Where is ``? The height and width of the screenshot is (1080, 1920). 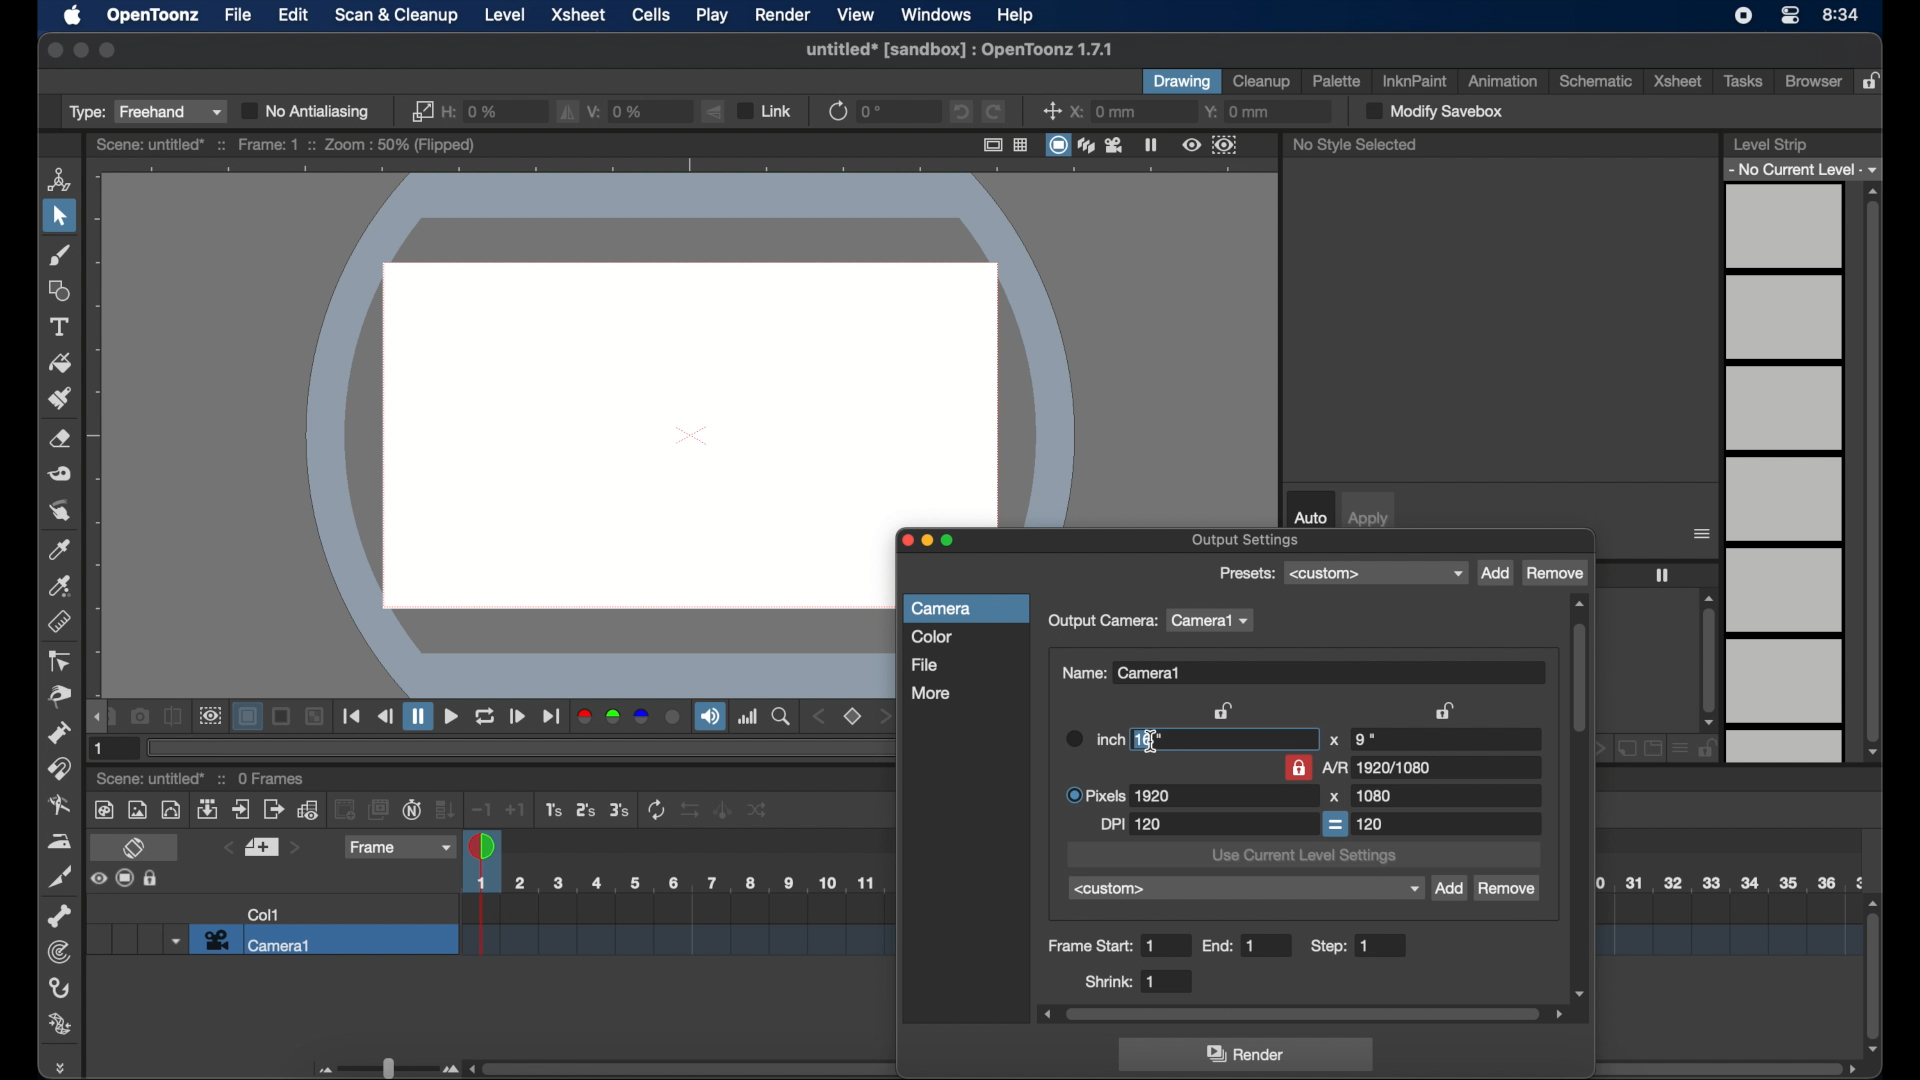  is located at coordinates (550, 721).